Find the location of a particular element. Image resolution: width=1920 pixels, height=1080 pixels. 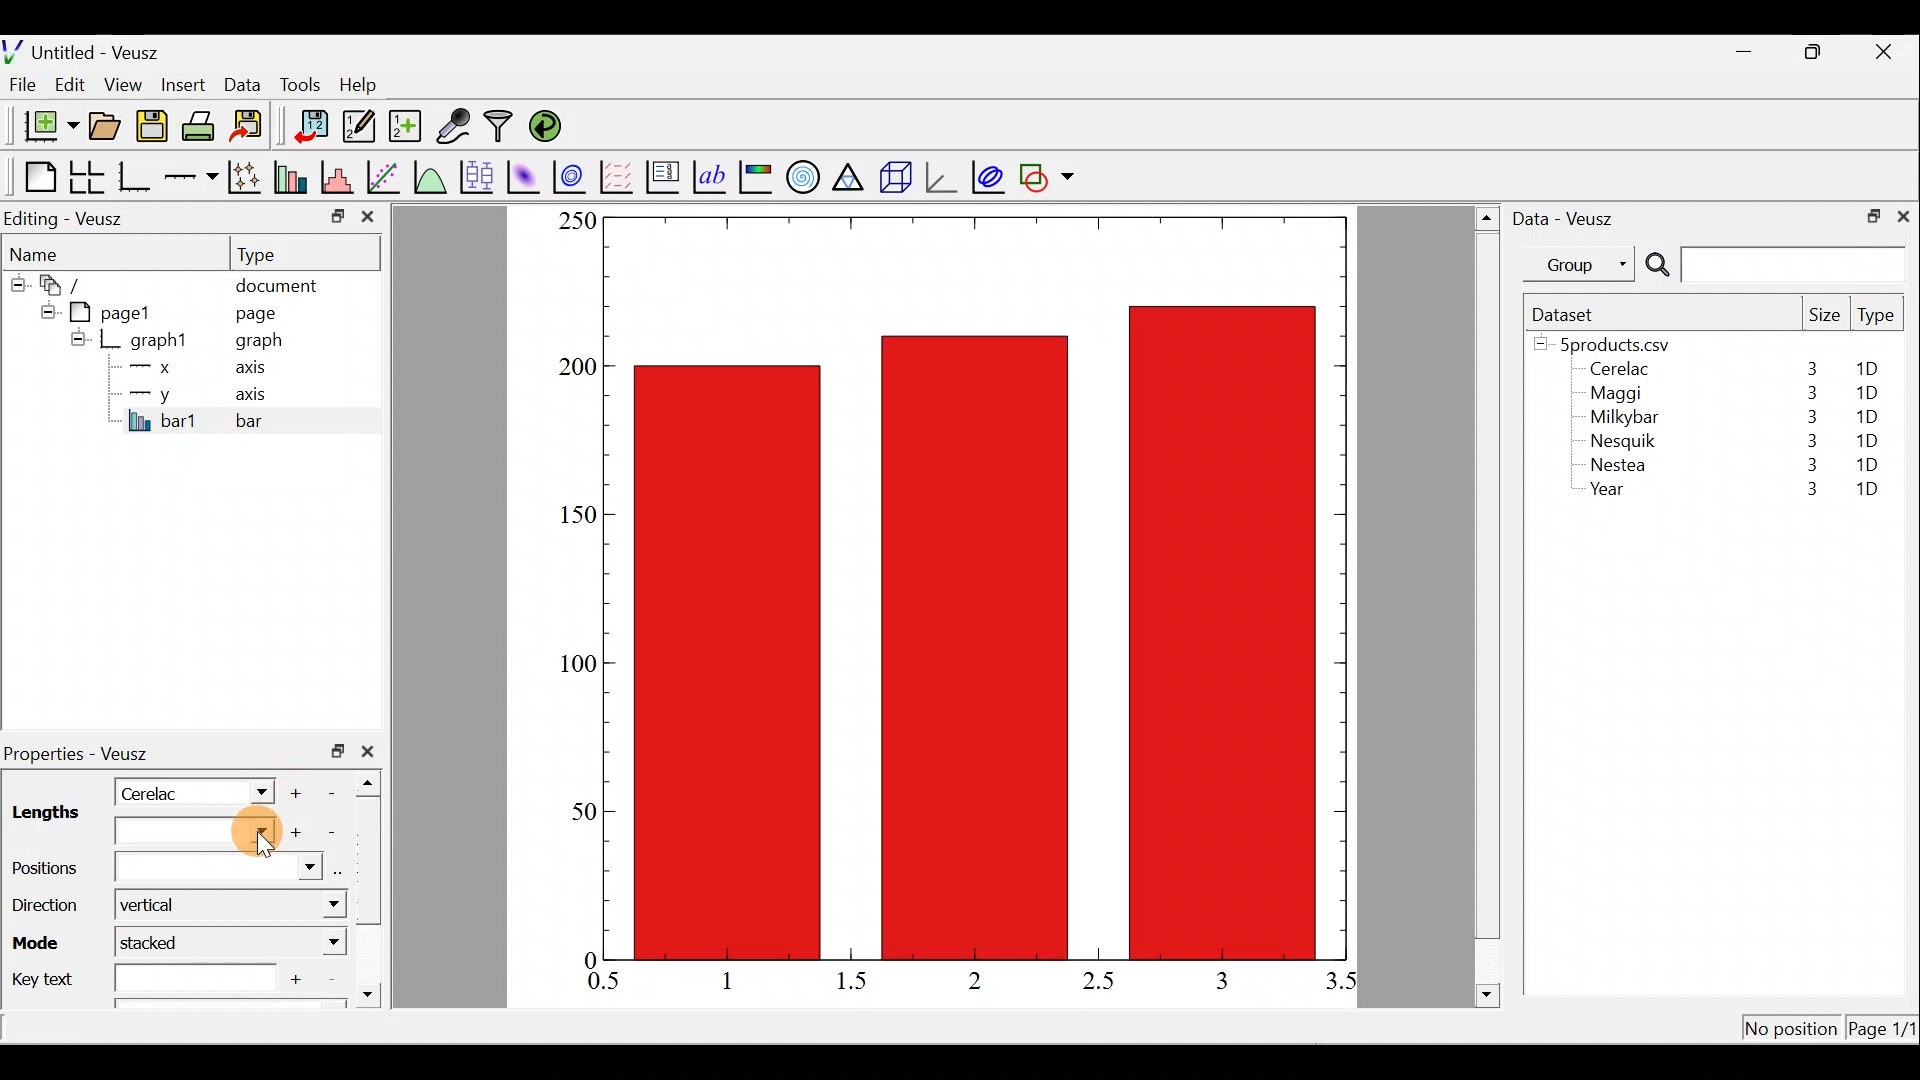

3d graph is located at coordinates (941, 175).